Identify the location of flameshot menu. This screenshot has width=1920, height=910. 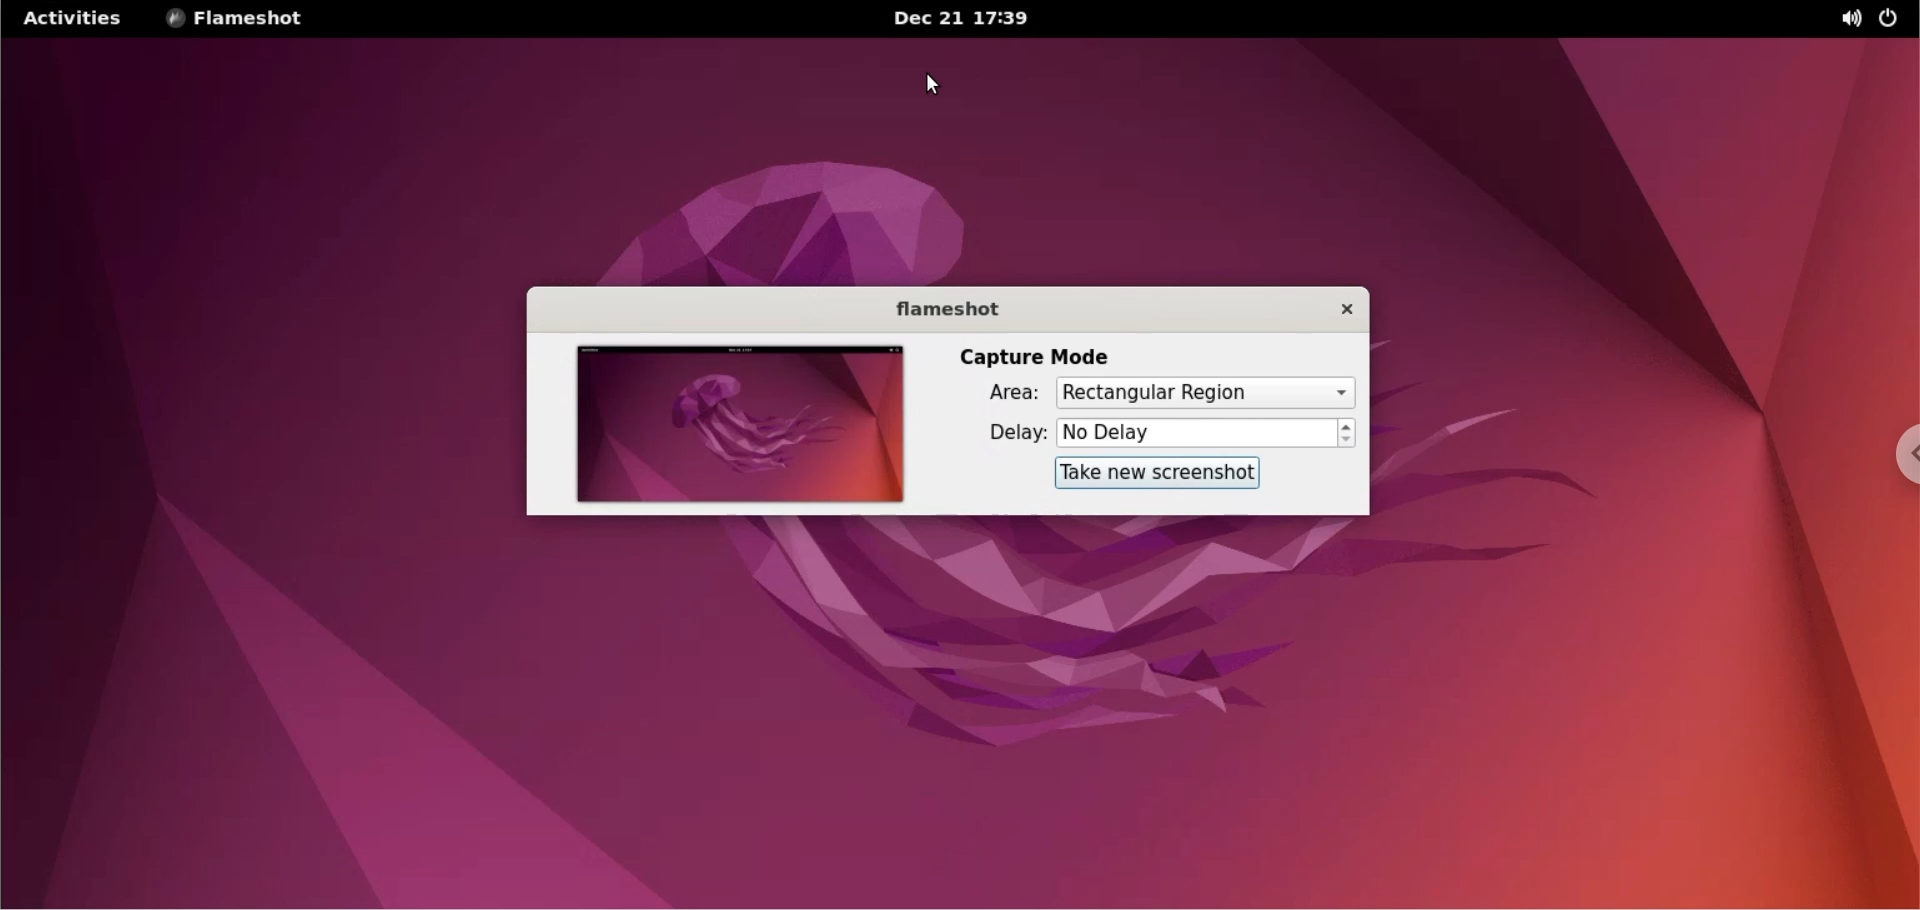
(239, 20).